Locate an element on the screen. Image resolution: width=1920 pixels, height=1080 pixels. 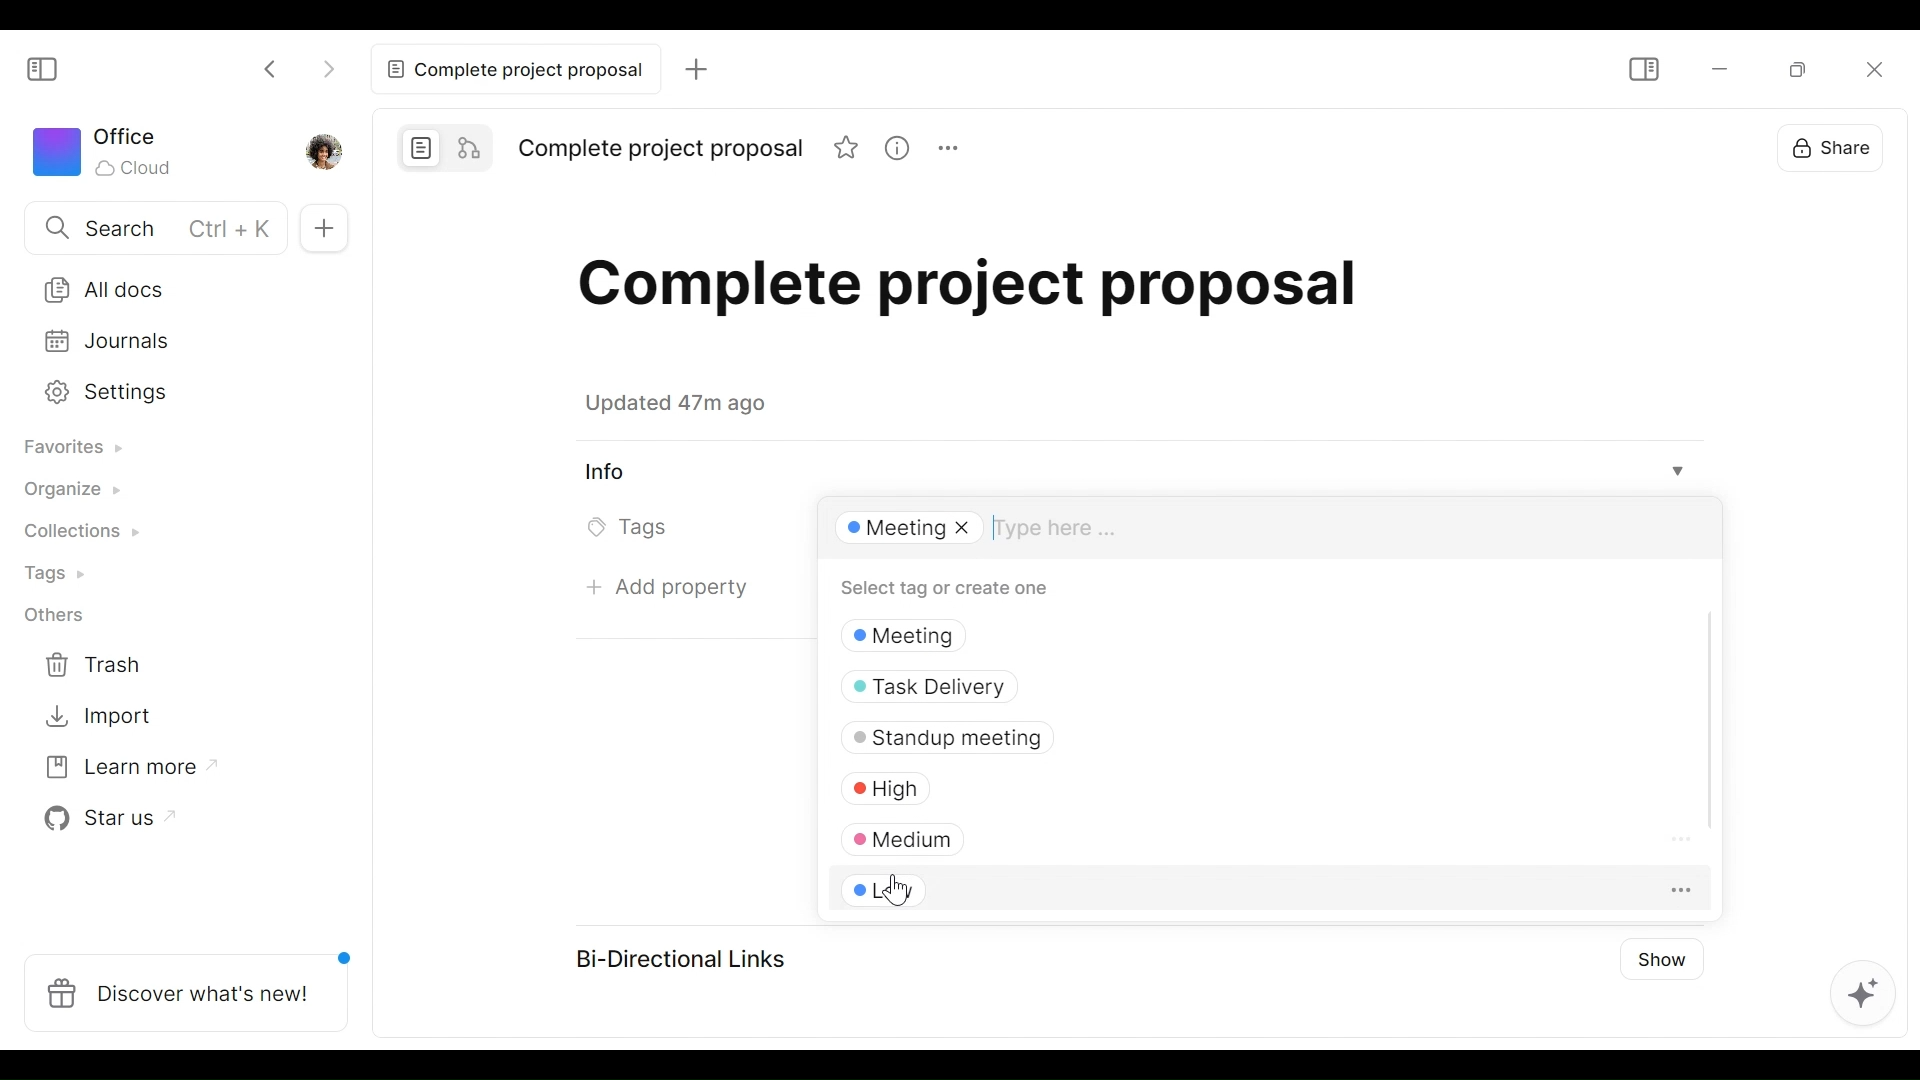
Title is located at coordinates (662, 150).